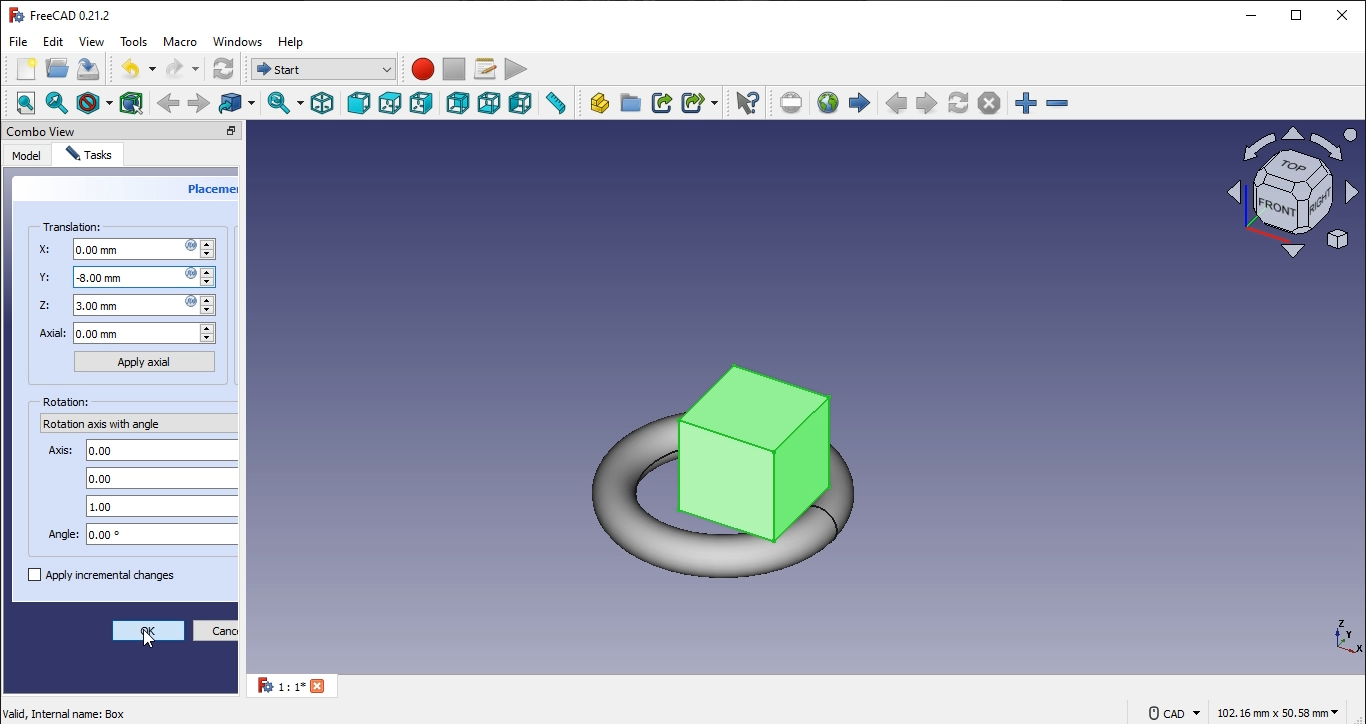 This screenshot has height=724, width=1366. I want to click on restore, so click(209, 131).